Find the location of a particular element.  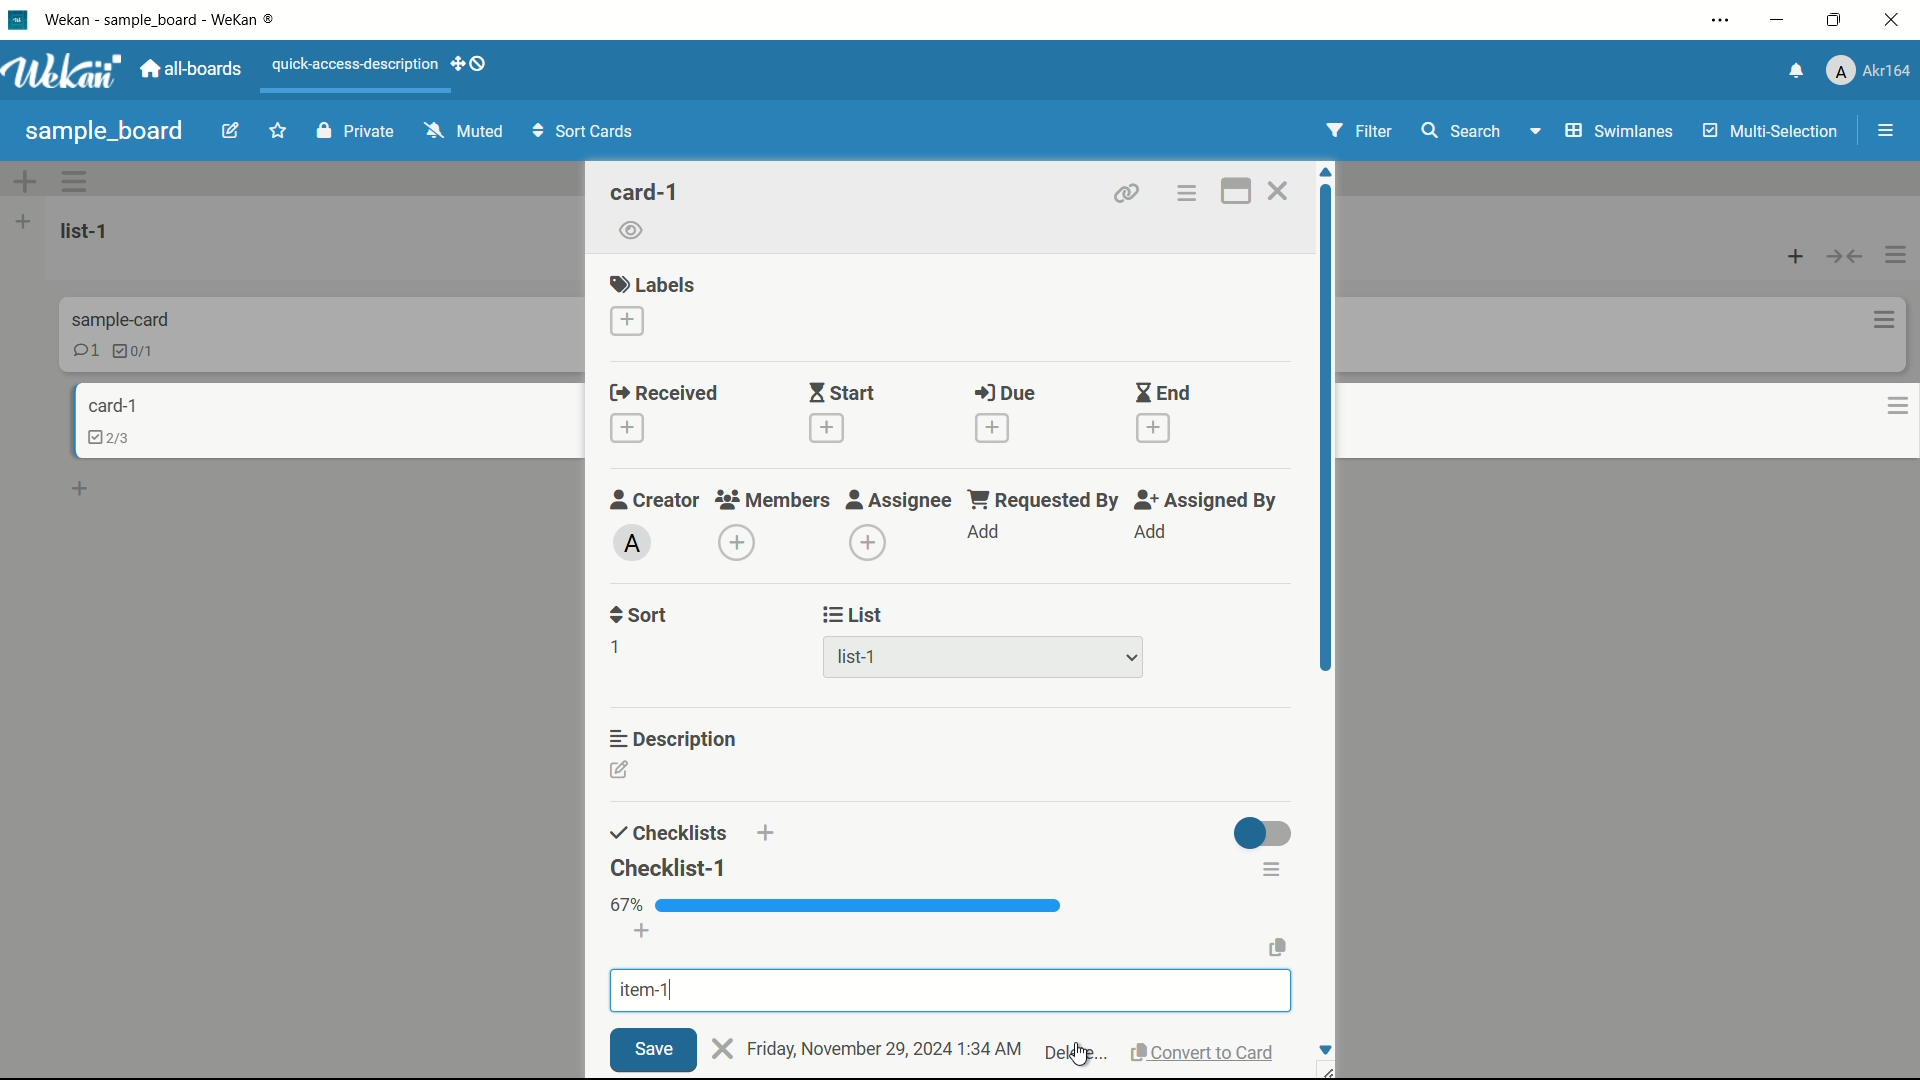

open or close sidebar is located at coordinates (1881, 130).